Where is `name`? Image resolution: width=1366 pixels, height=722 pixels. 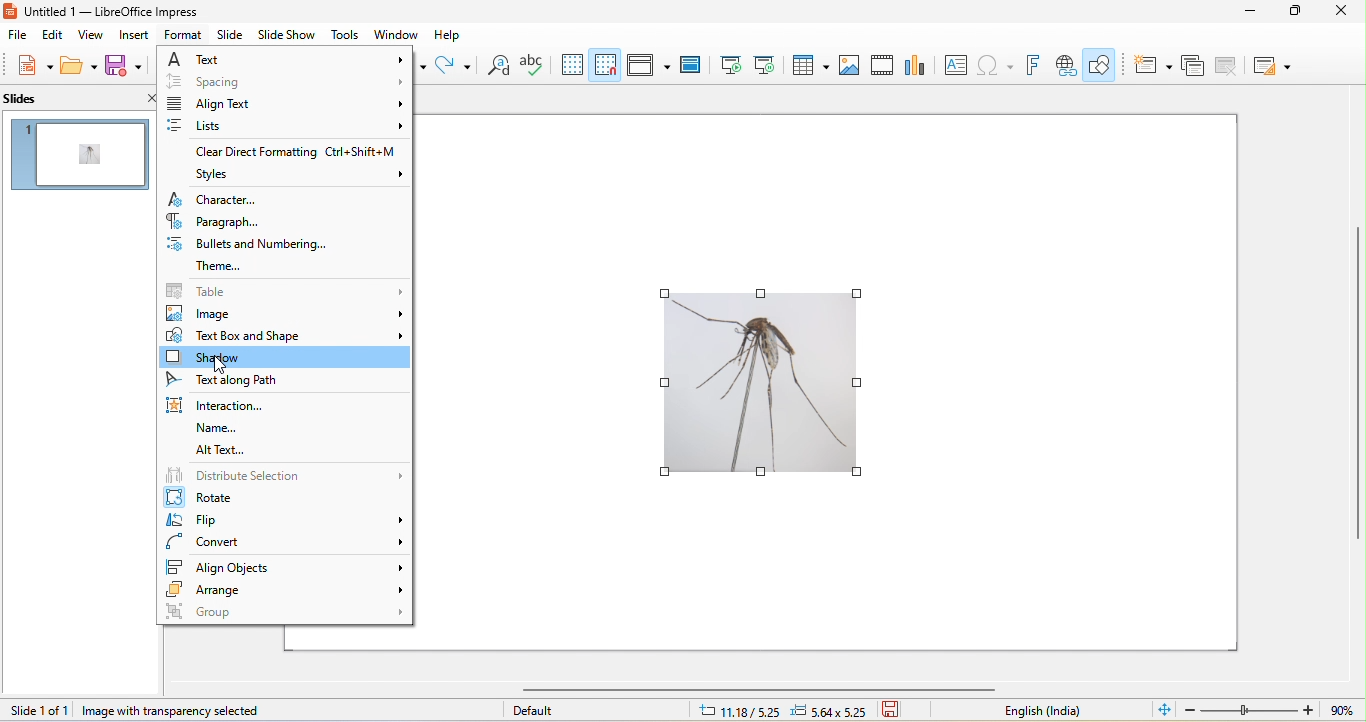 name is located at coordinates (219, 429).